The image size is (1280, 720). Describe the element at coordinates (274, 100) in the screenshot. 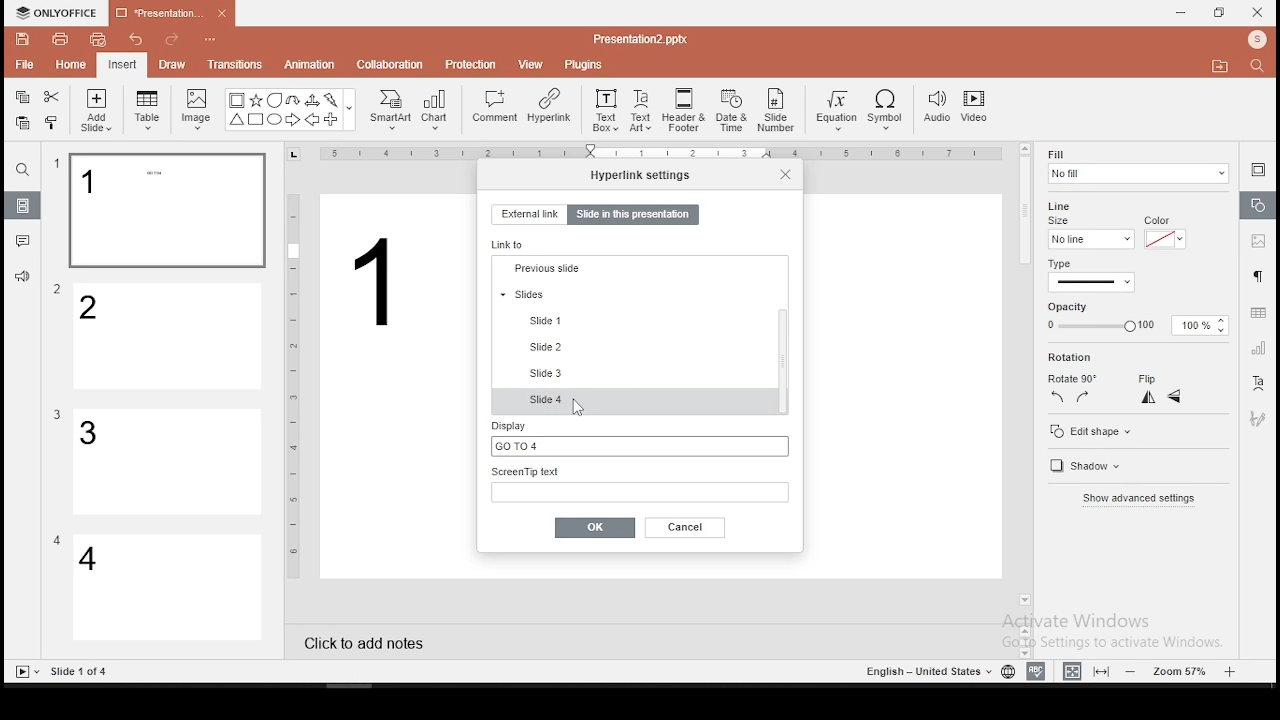

I see `Bubble` at that location.